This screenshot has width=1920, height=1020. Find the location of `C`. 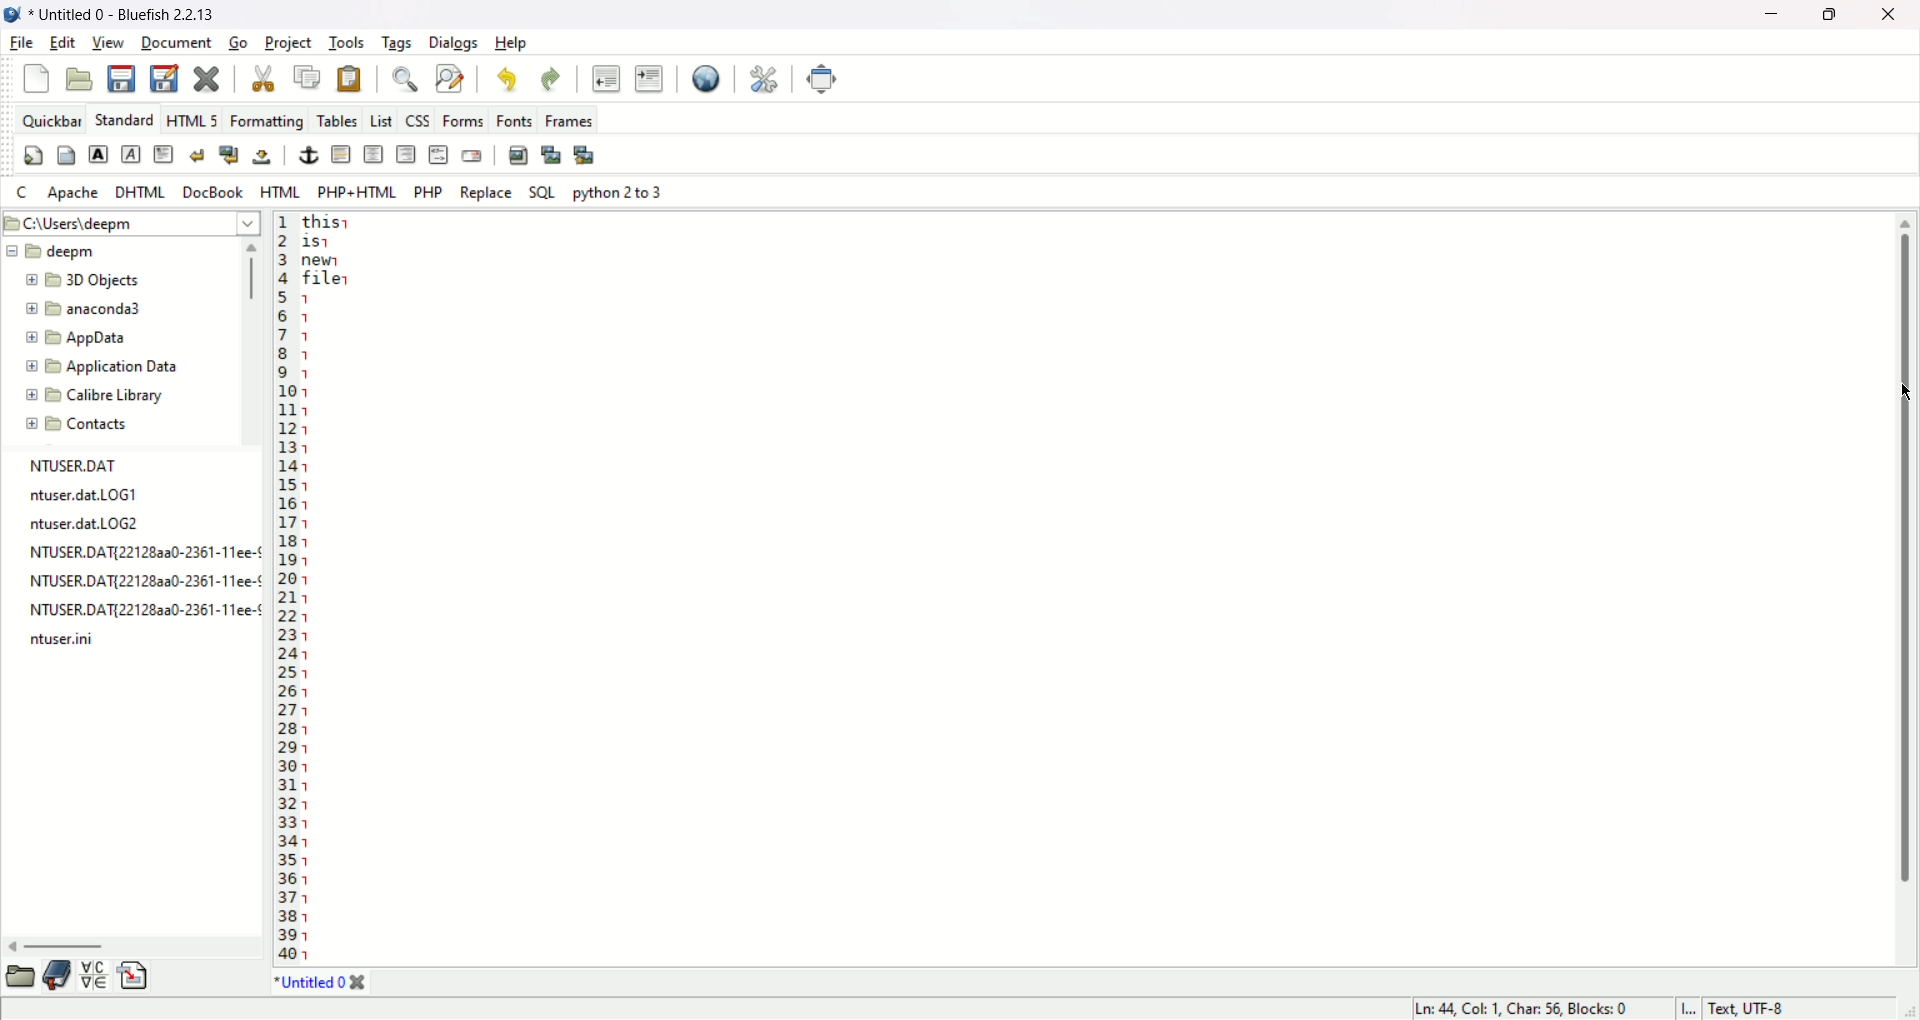

C is located at coordinates (22, 193).